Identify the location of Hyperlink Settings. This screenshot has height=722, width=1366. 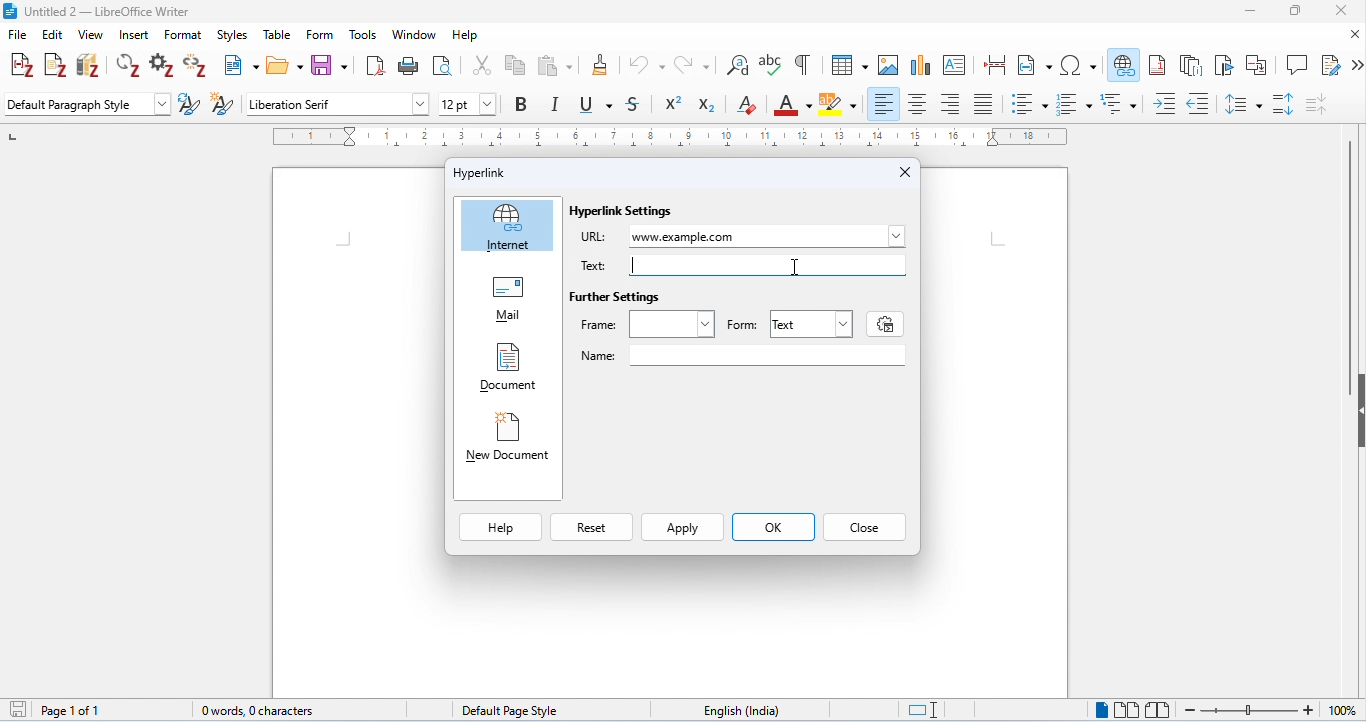
(625, 209).